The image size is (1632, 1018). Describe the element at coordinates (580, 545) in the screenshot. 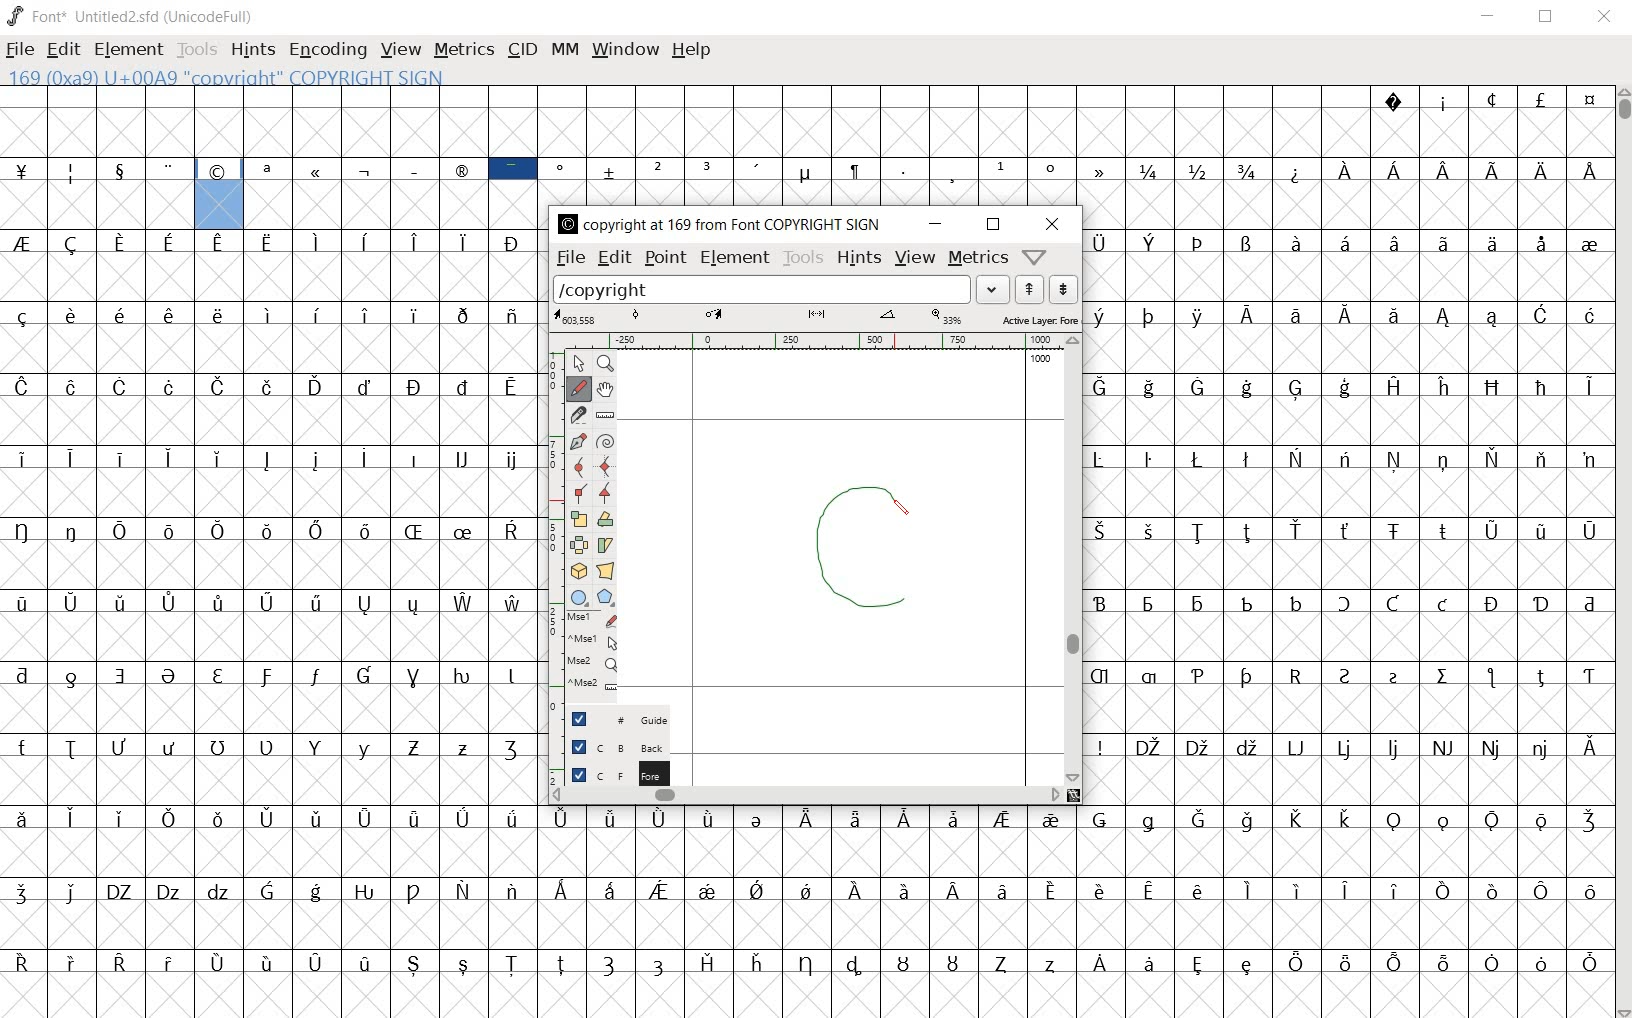

I see `flip the selection` at that location.